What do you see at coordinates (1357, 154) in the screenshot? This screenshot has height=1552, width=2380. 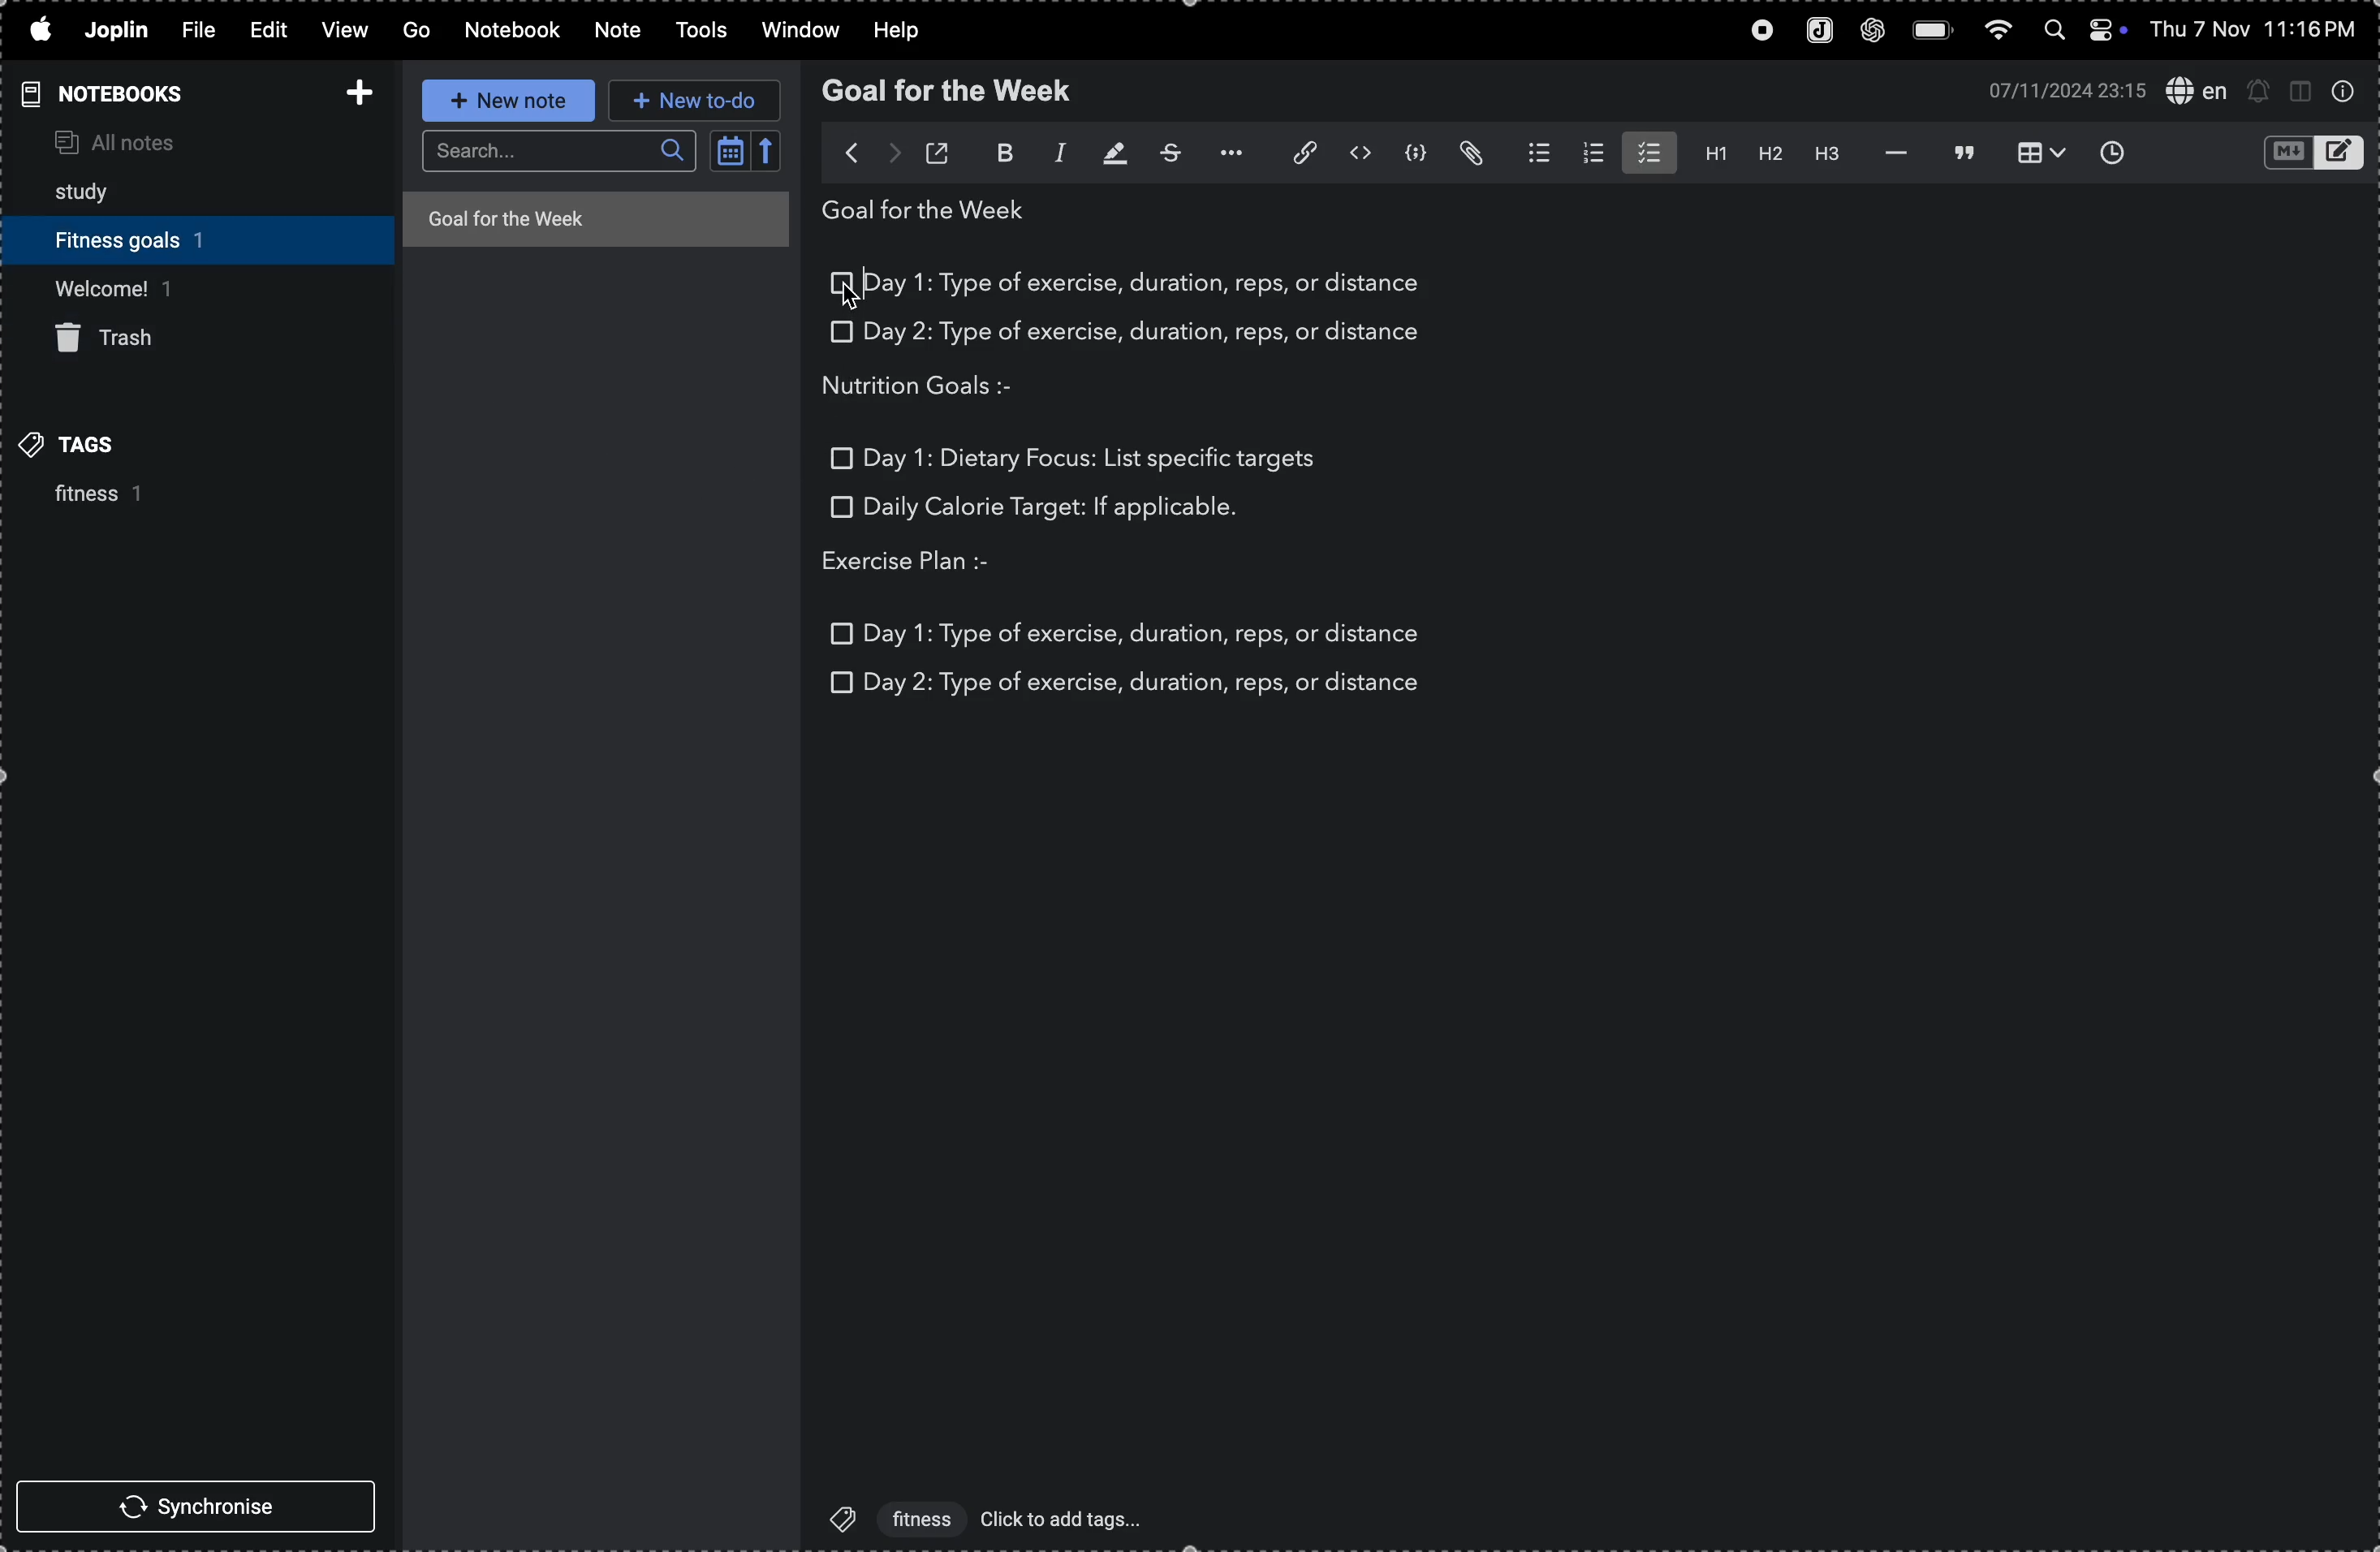 I see `inline` at bounding box center [1357, 154].